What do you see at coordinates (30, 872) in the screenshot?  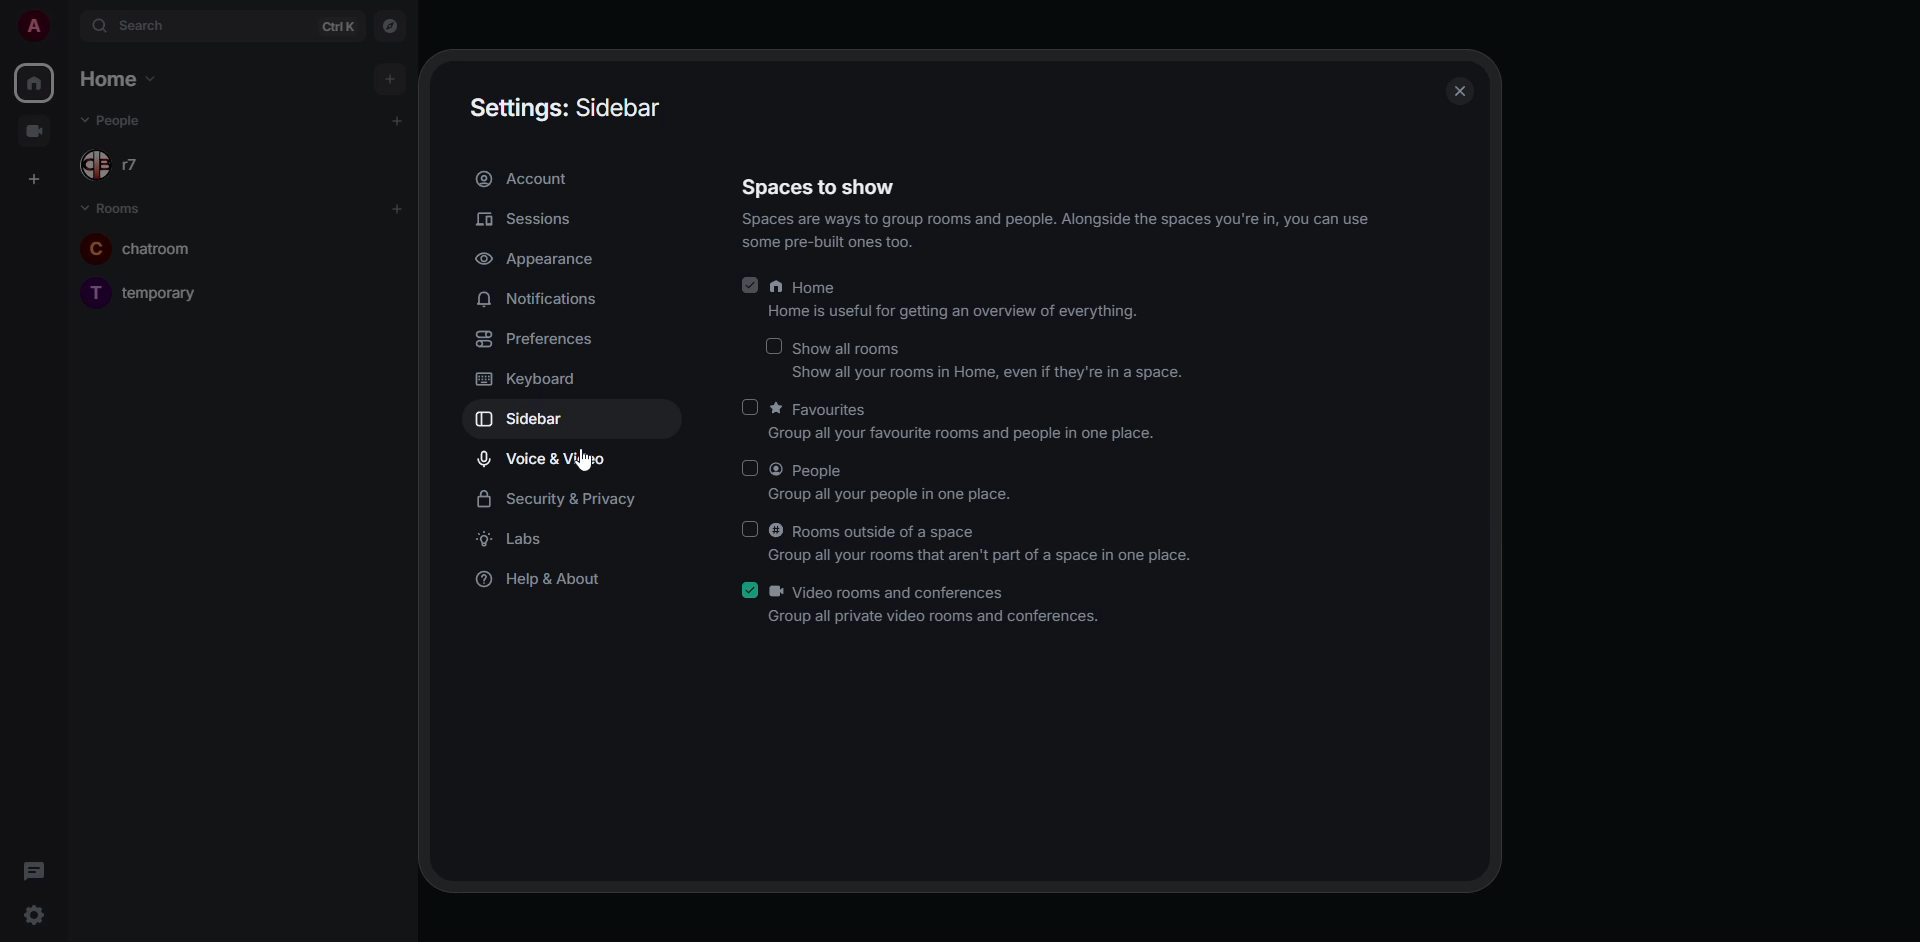 I see `threads` at bounding box center [30, 872].